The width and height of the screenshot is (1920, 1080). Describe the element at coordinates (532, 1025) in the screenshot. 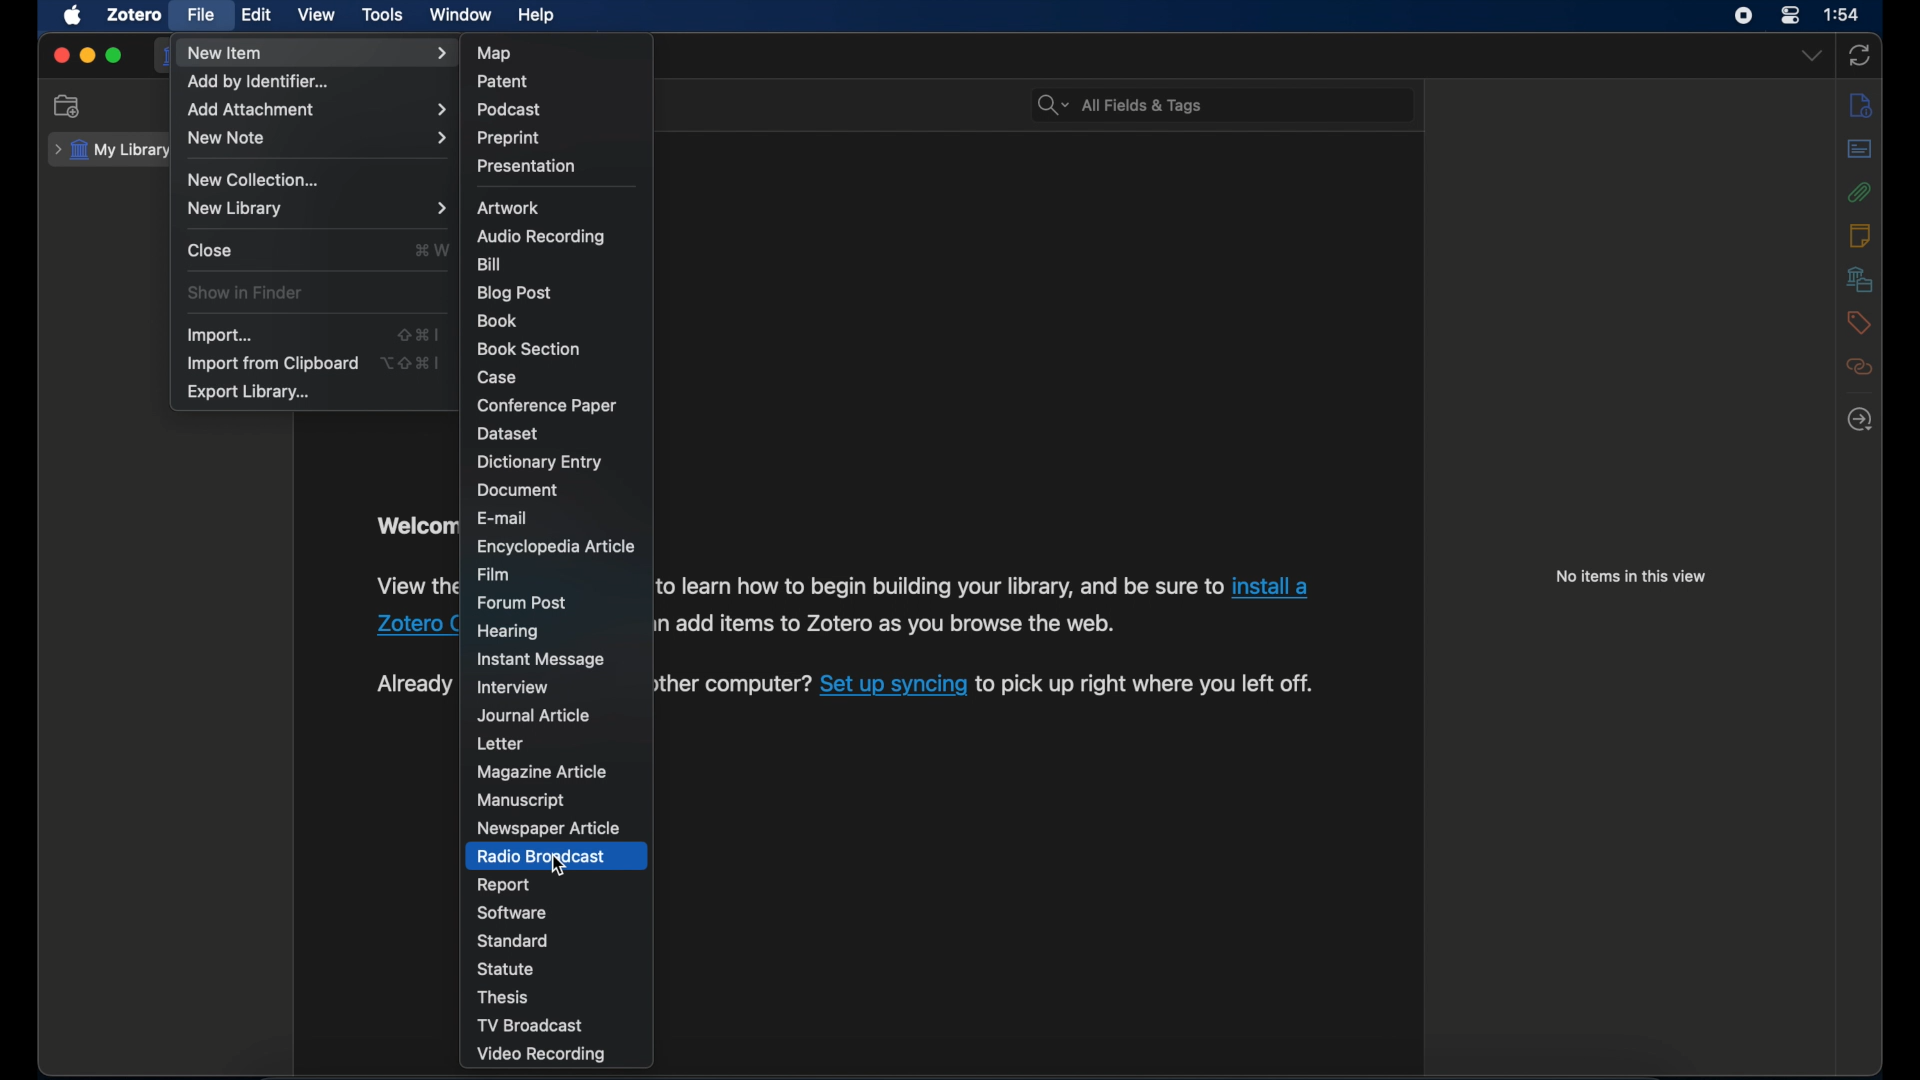

I see `tv broadcast` at that location.